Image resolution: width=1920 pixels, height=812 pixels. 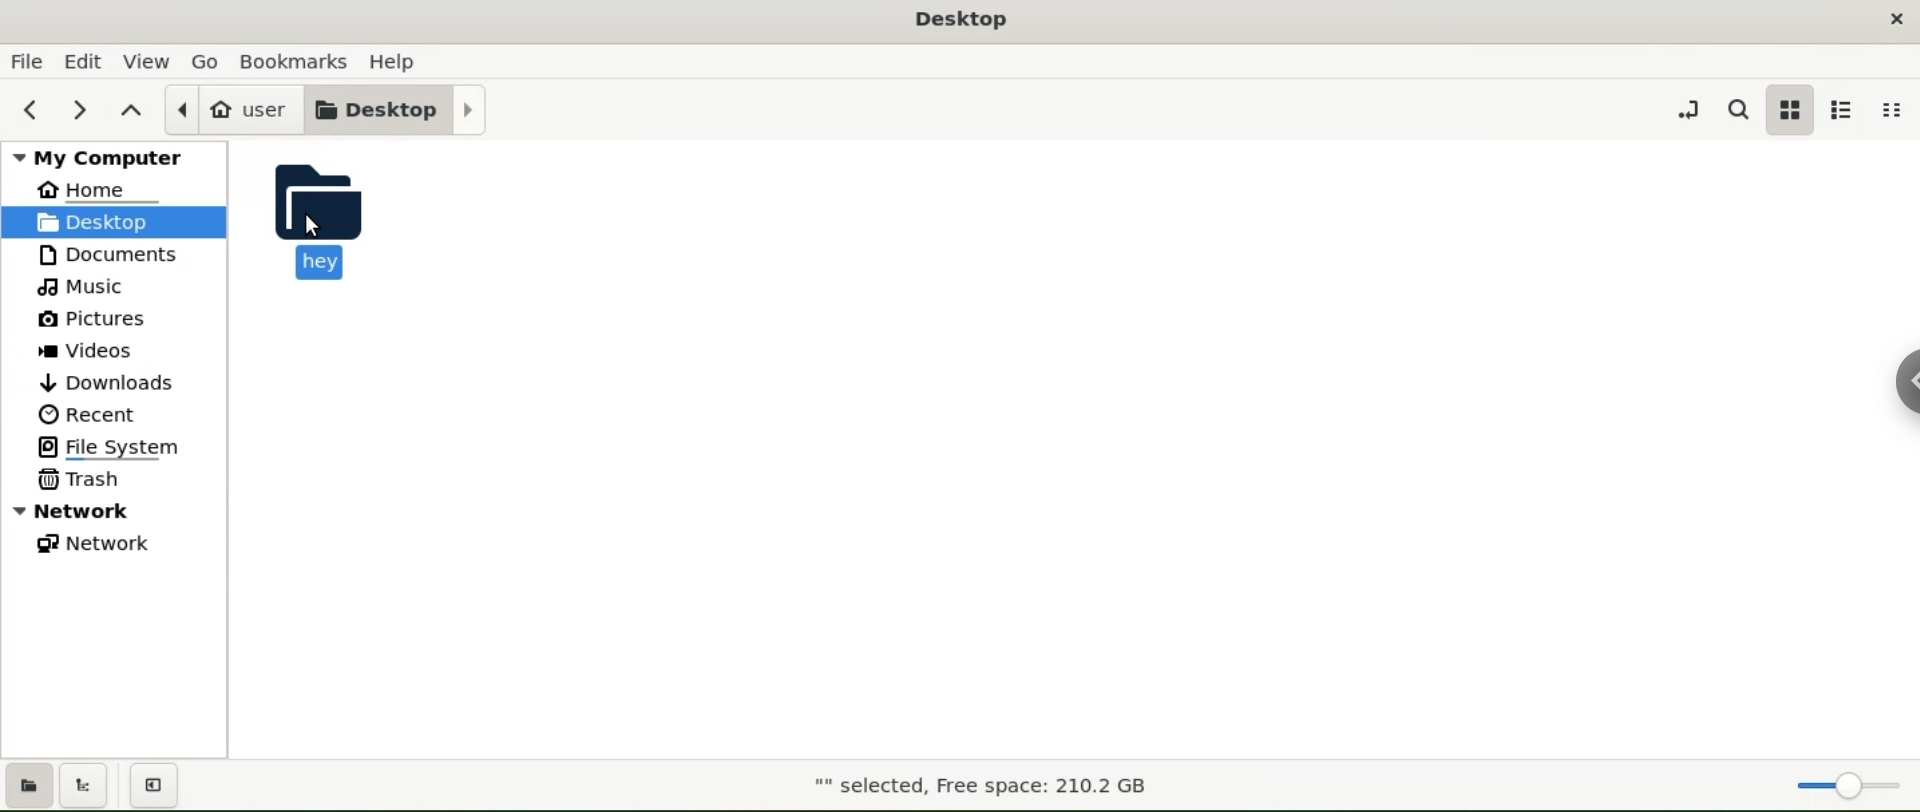 What do you see at coordinates (211, 62) in the screenshot?
I see `go` at bounding box center [211, 62].